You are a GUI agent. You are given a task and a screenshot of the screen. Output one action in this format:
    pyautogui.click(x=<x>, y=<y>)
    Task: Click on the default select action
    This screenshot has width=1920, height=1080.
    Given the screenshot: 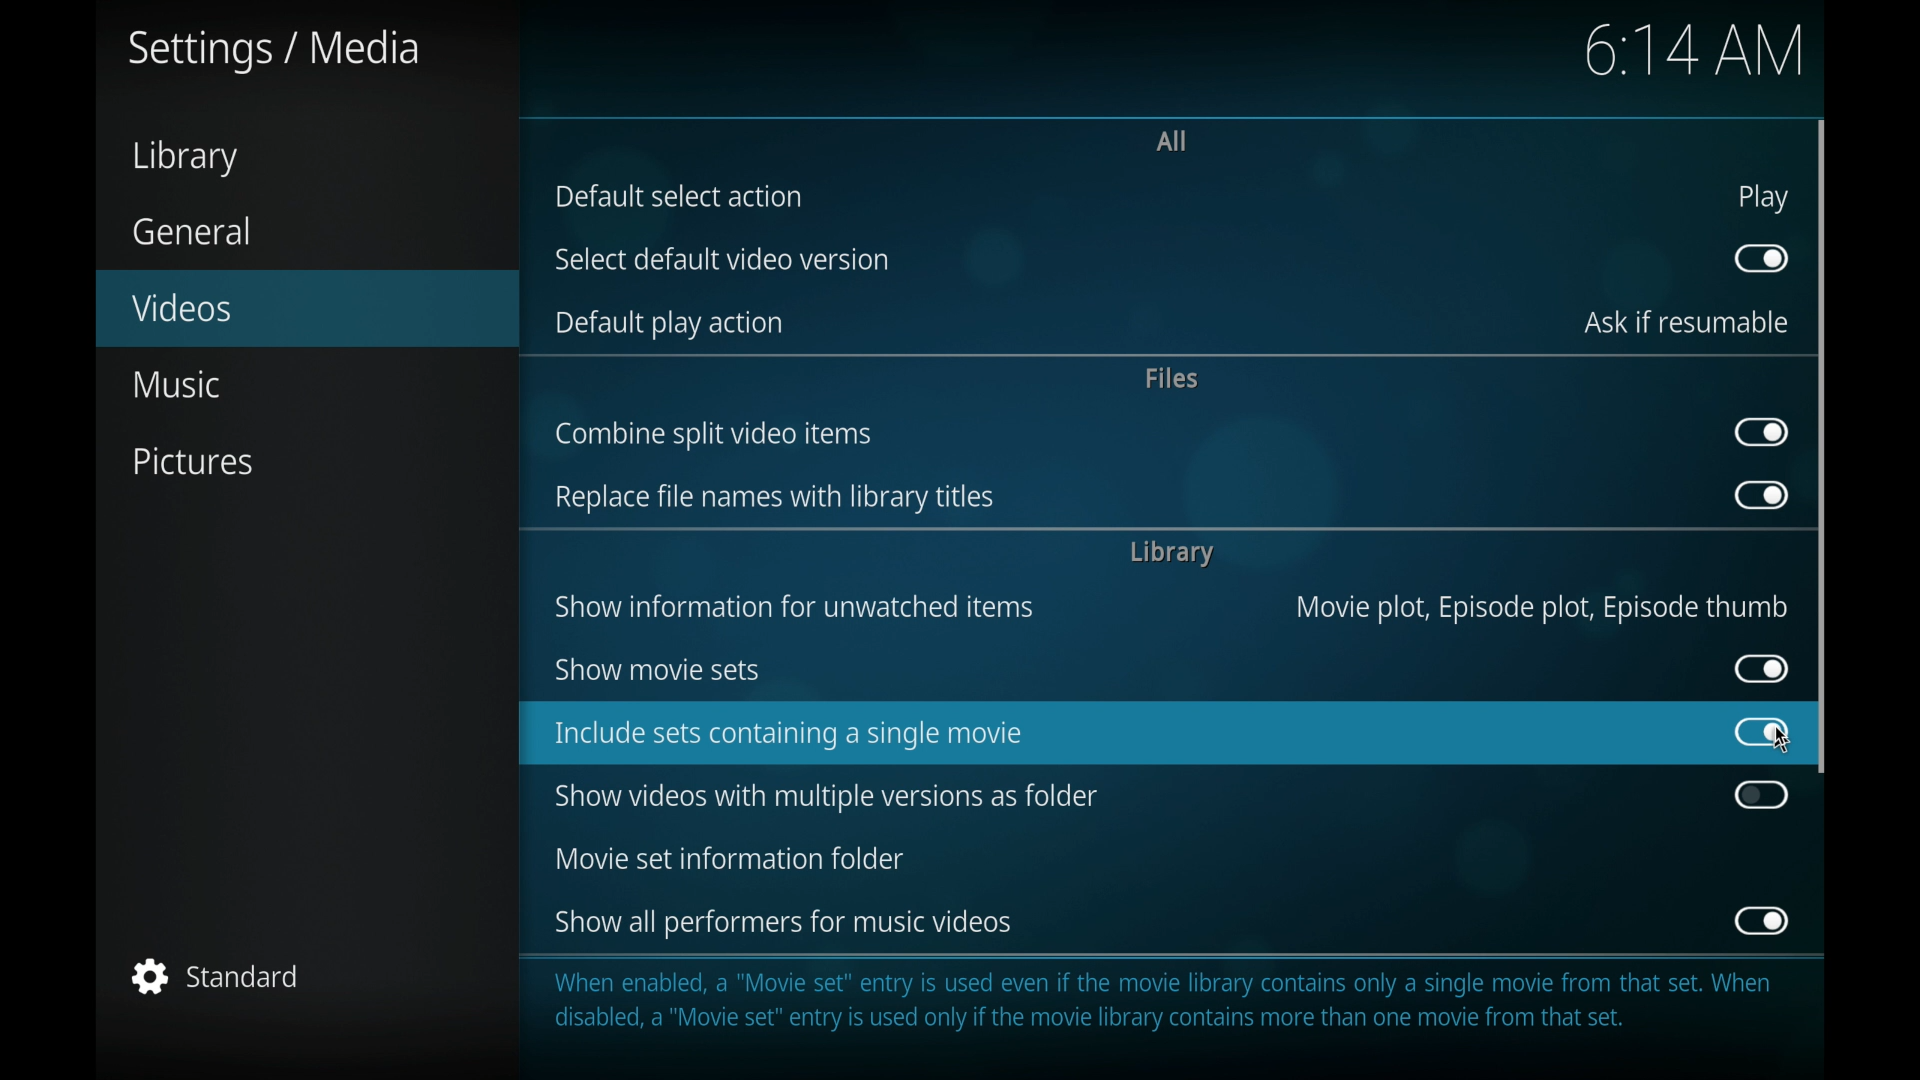 What is the action you would take?
    pyautogui.click(x=680, y=196)
    